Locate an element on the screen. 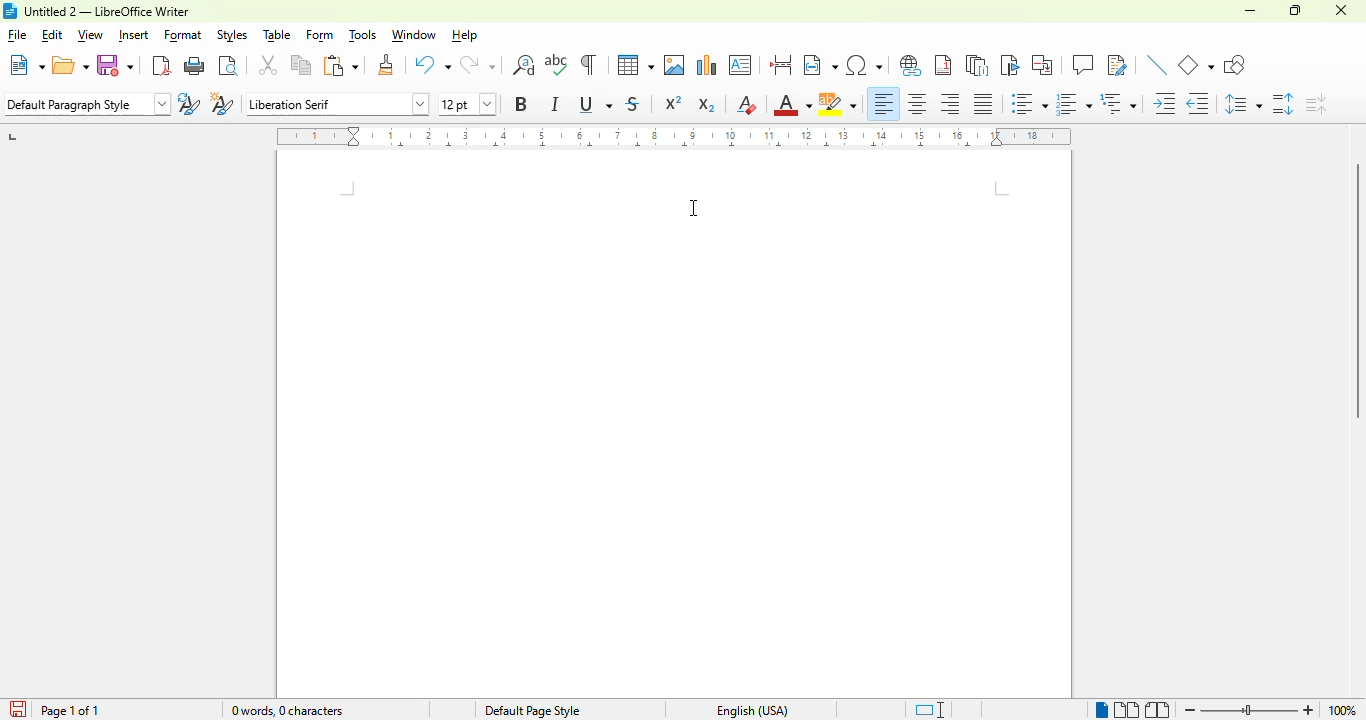 The width and height of the screenshot is (1366, 720). update selected style is located at coordinates (190, 104).